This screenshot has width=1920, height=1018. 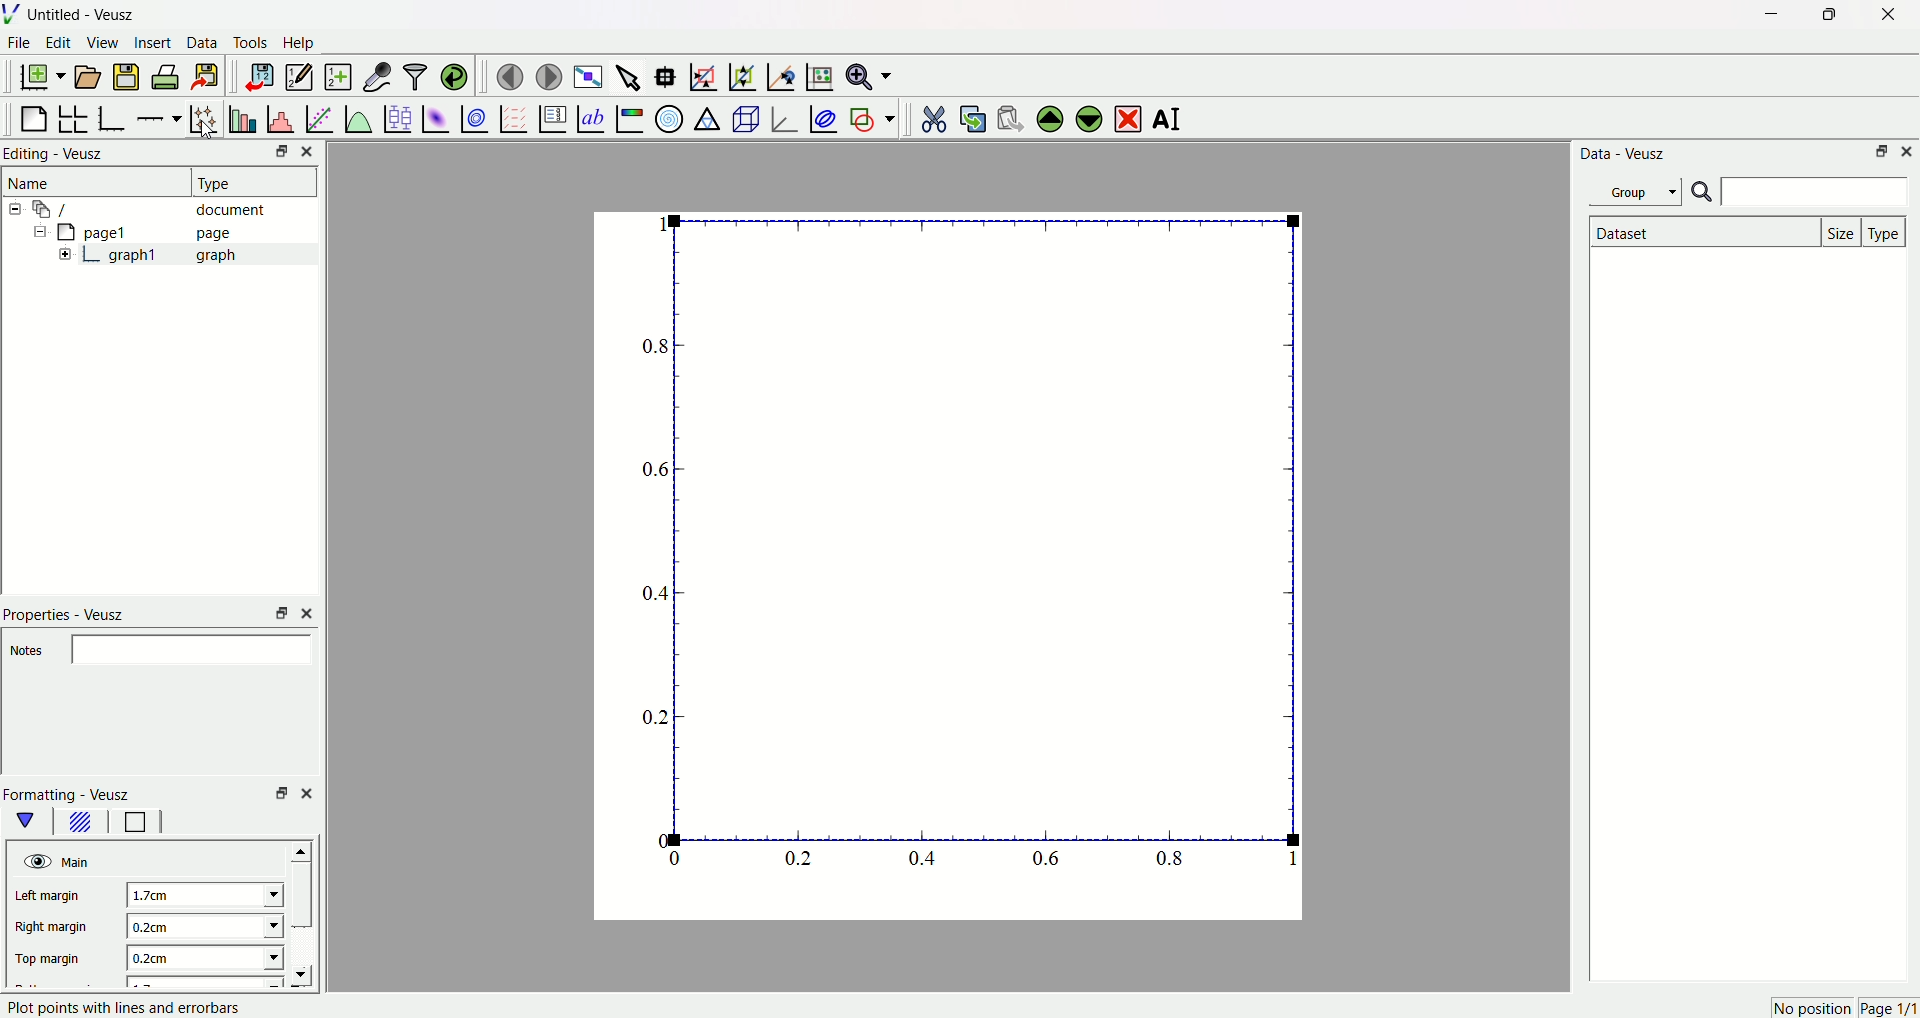 I want to click on capture remote datasets, so click(x=375, y=75).